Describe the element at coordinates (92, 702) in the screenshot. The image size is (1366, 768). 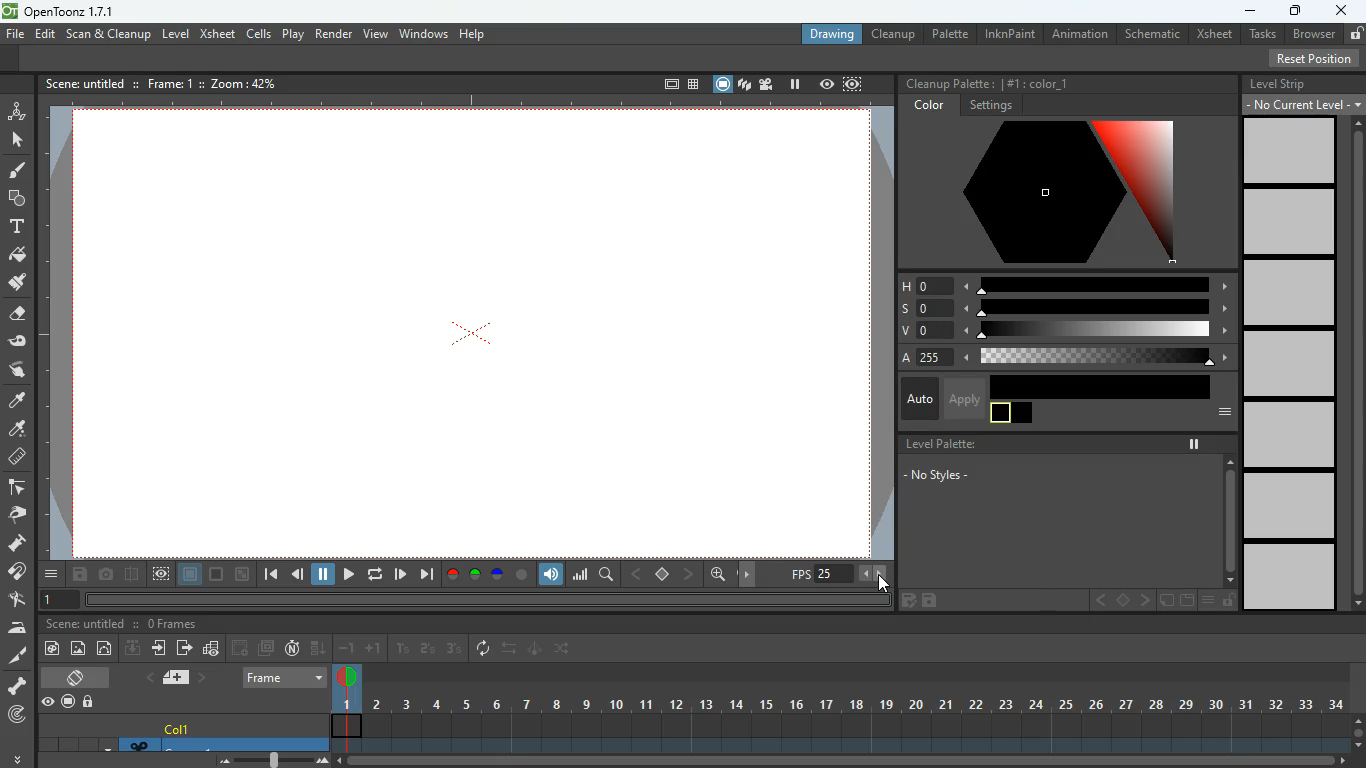
I see `lock` at that location.